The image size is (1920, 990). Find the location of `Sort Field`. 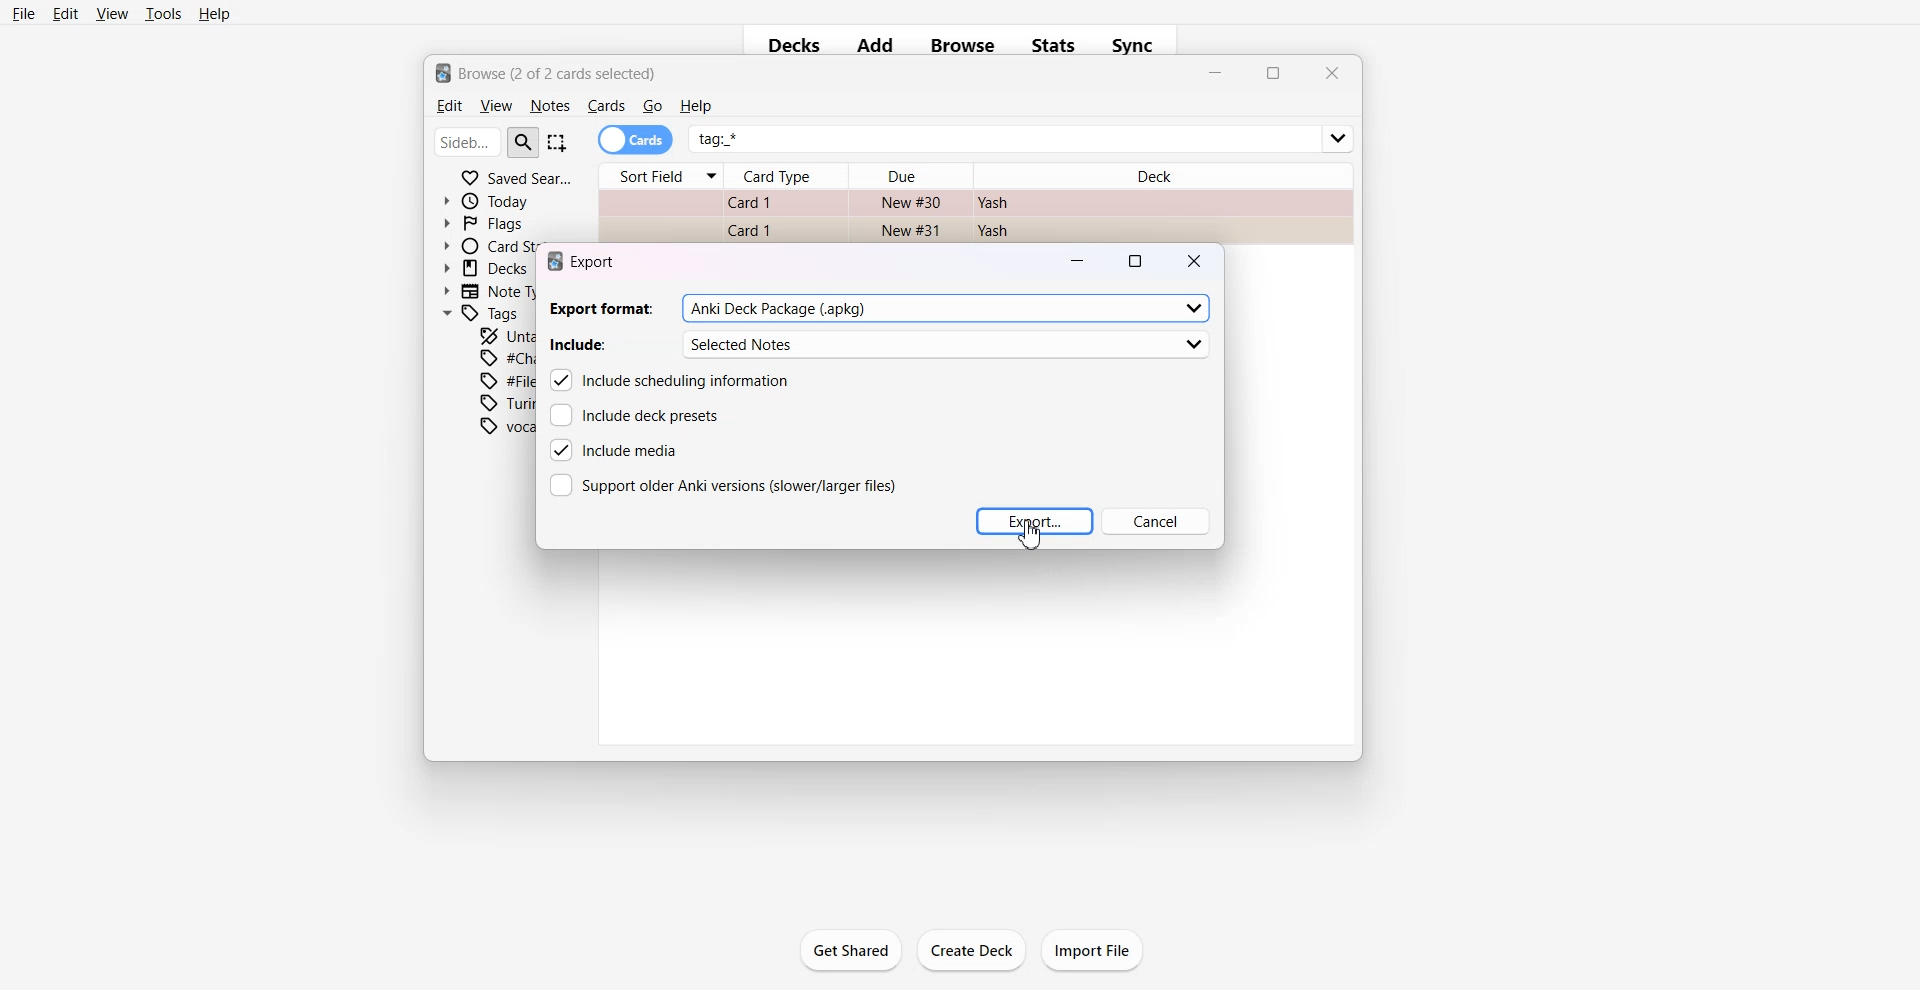

Sort Field is located at coordinates (660, 176).